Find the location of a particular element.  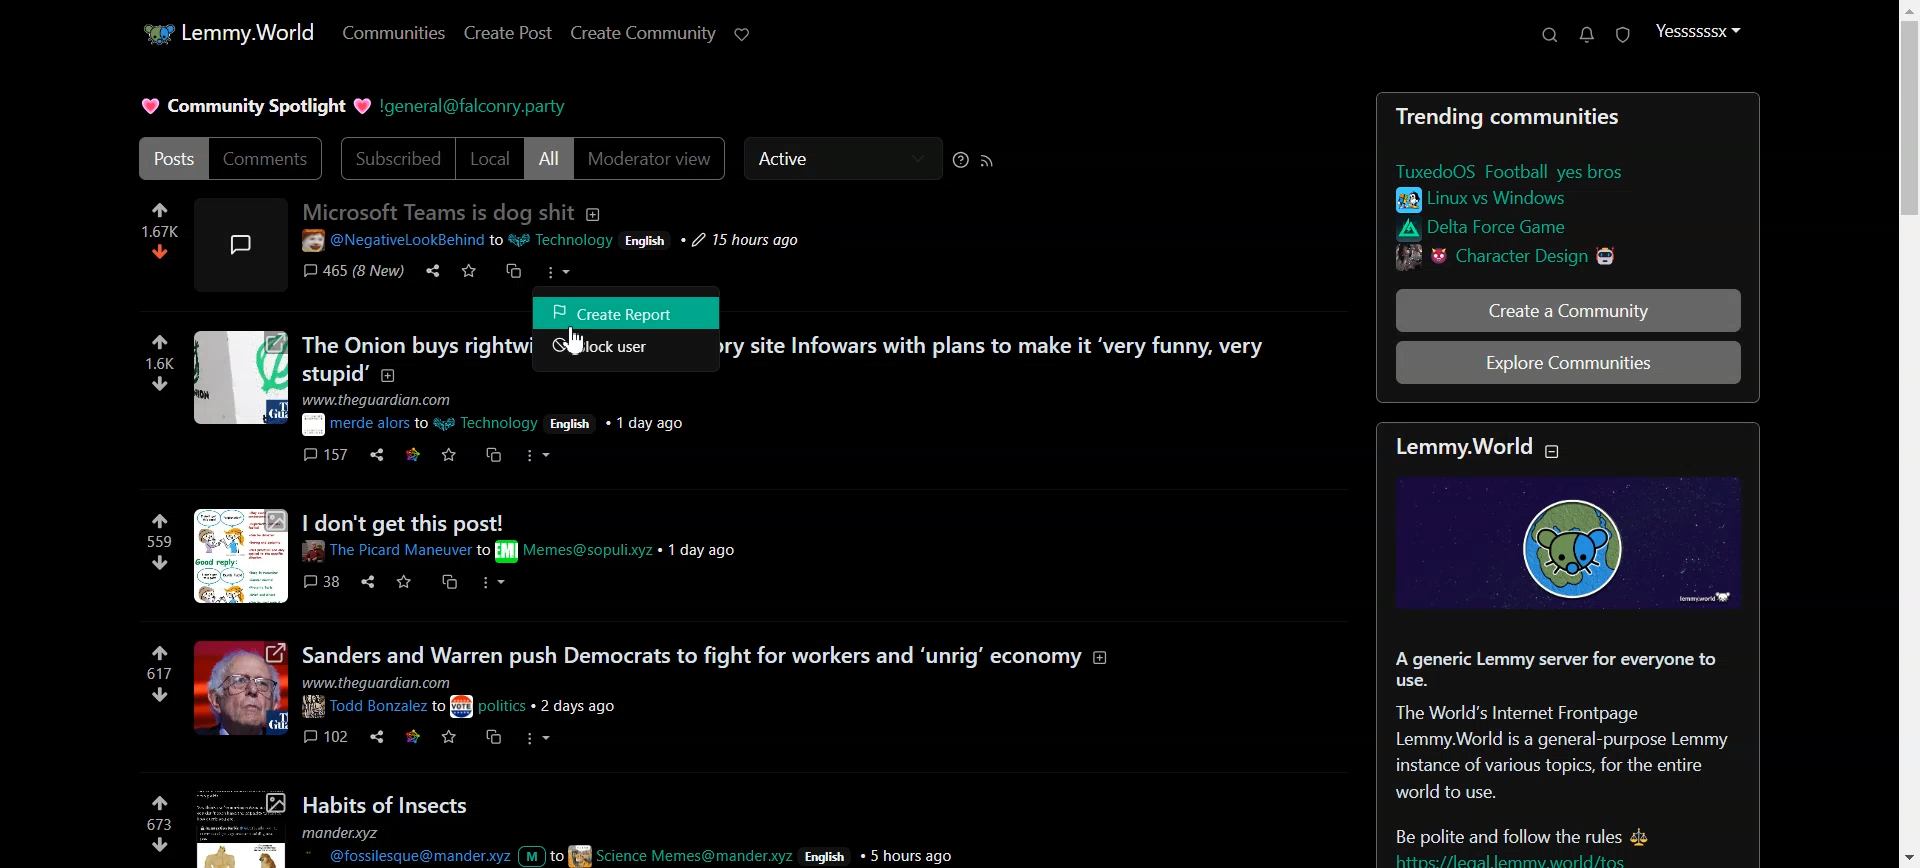

more is located at coordinates (542, 456).